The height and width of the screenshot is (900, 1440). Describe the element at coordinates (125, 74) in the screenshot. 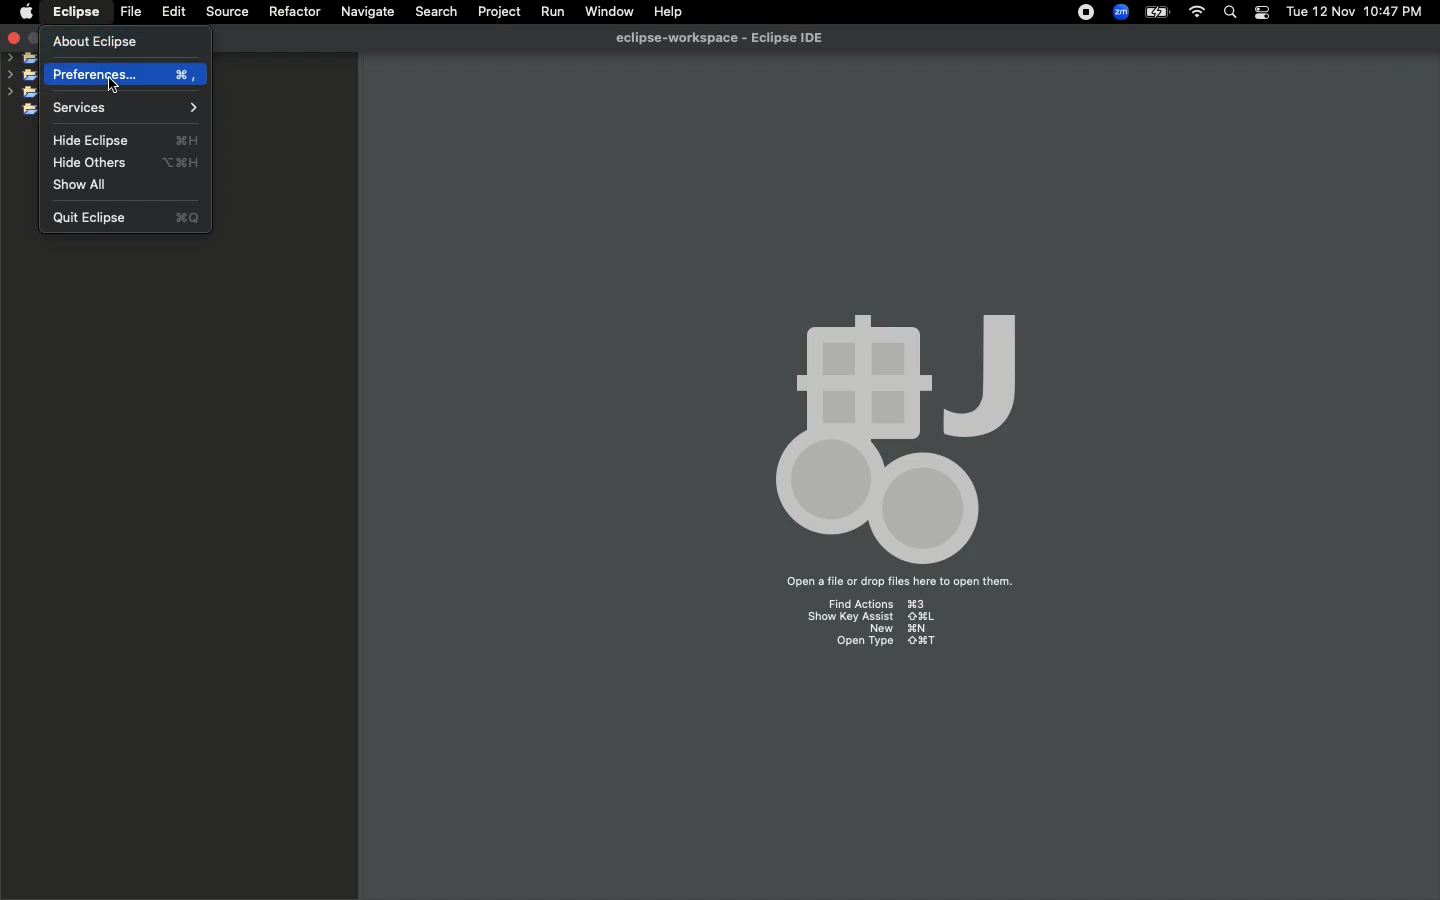

I see `Preferences` at that location.